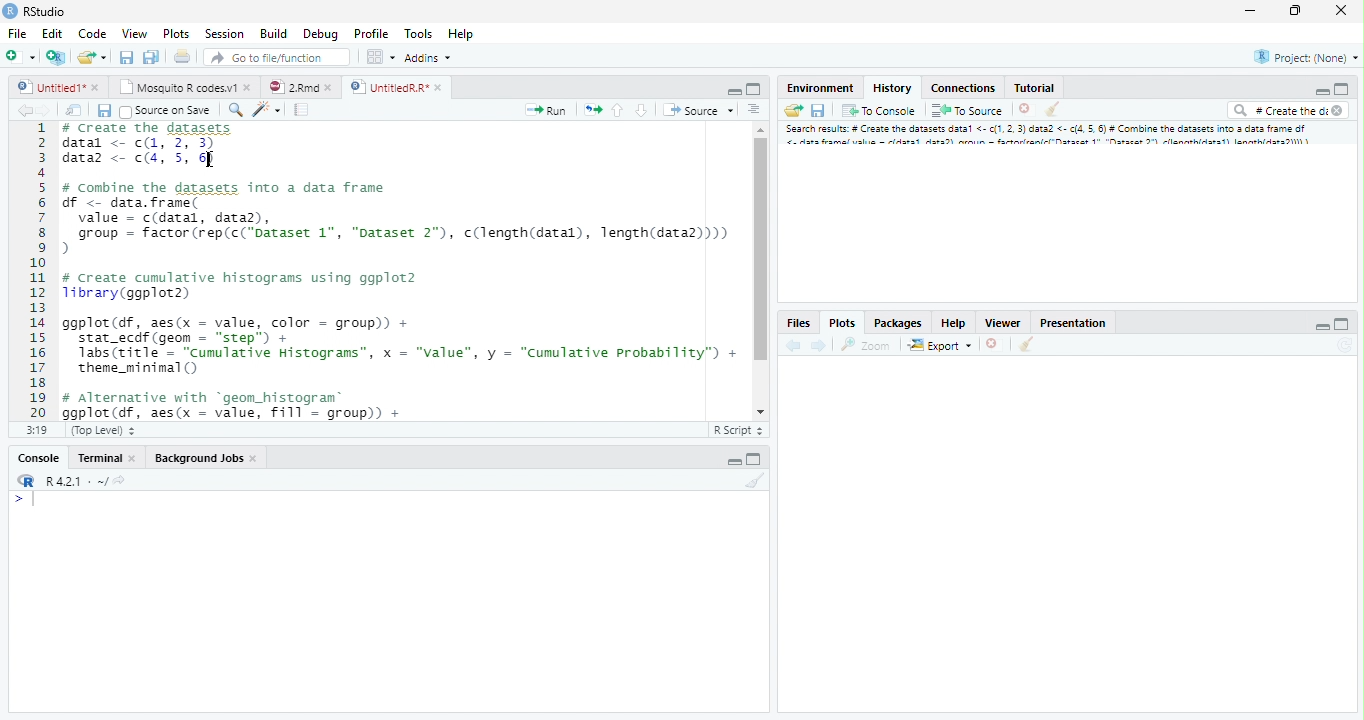  What do you see at coordinates (34, 10) in the screenshot?
I see `Rstudio` at bounding box center [34, 10].